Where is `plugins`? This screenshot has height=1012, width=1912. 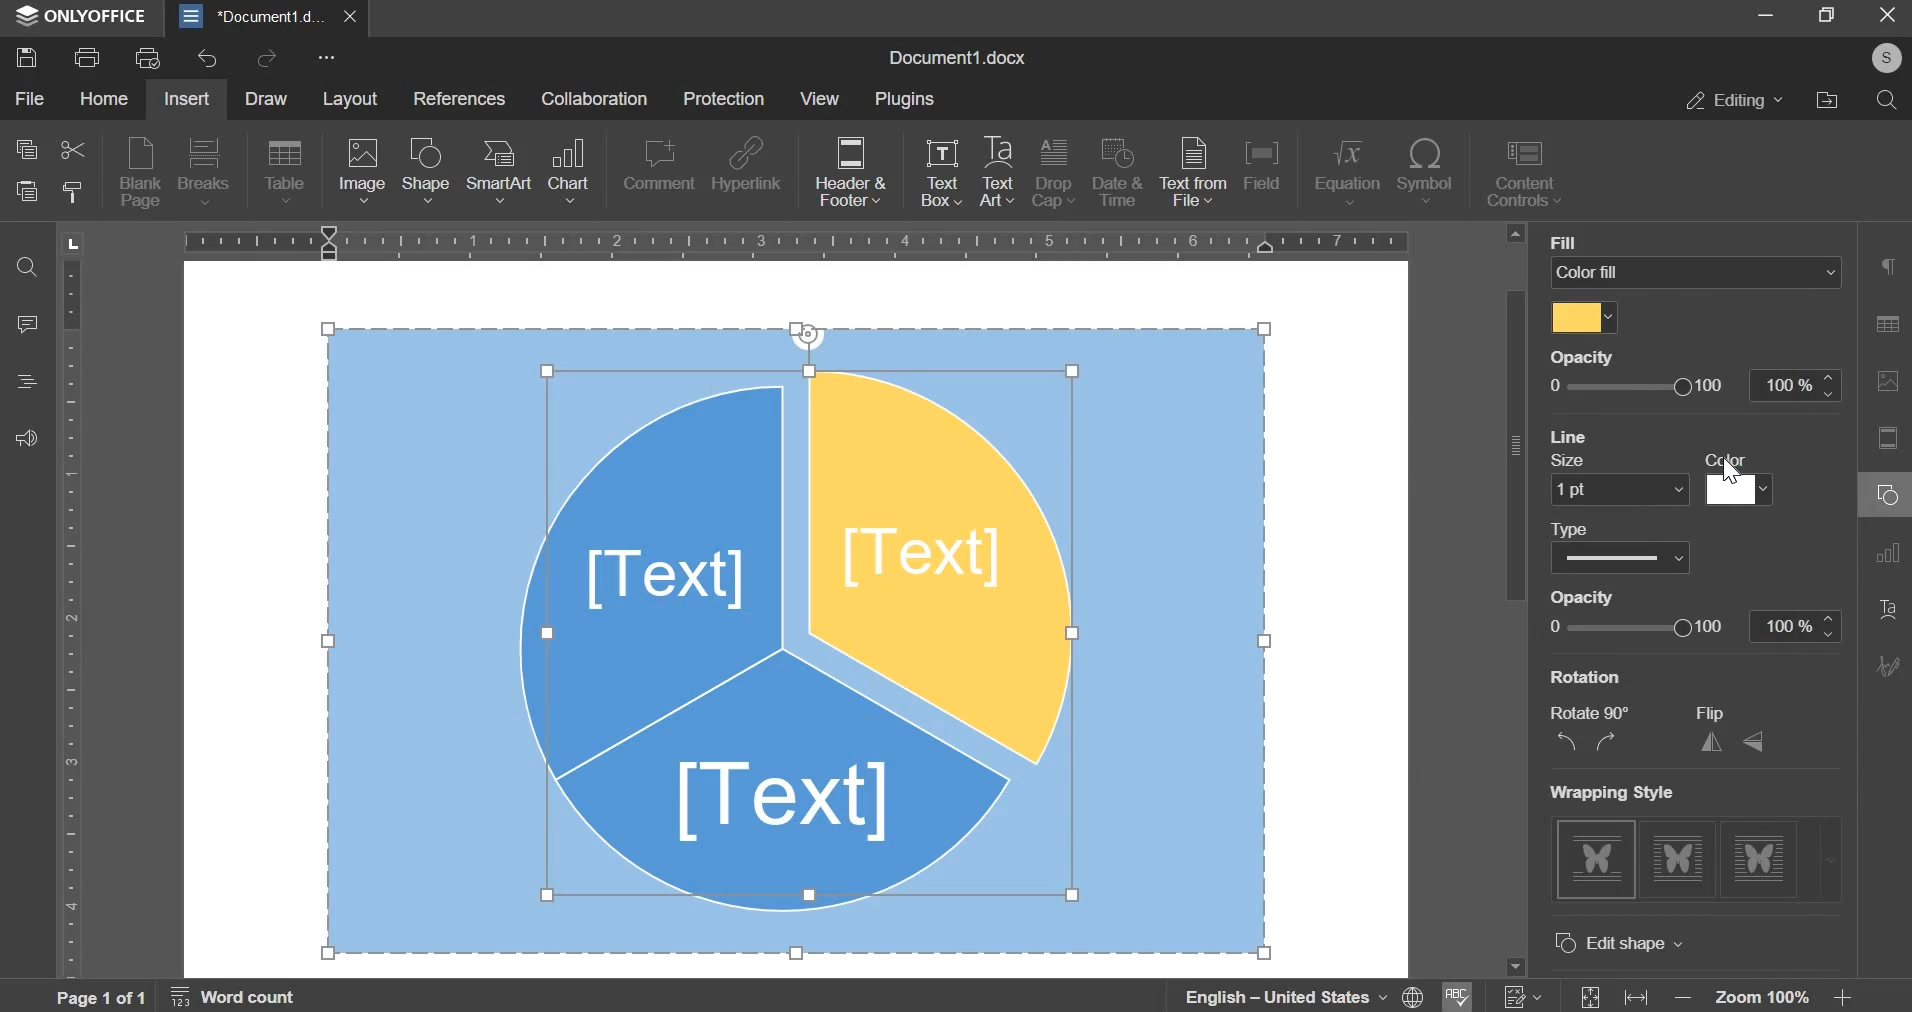 plugins is located at coordinates (907, 100).